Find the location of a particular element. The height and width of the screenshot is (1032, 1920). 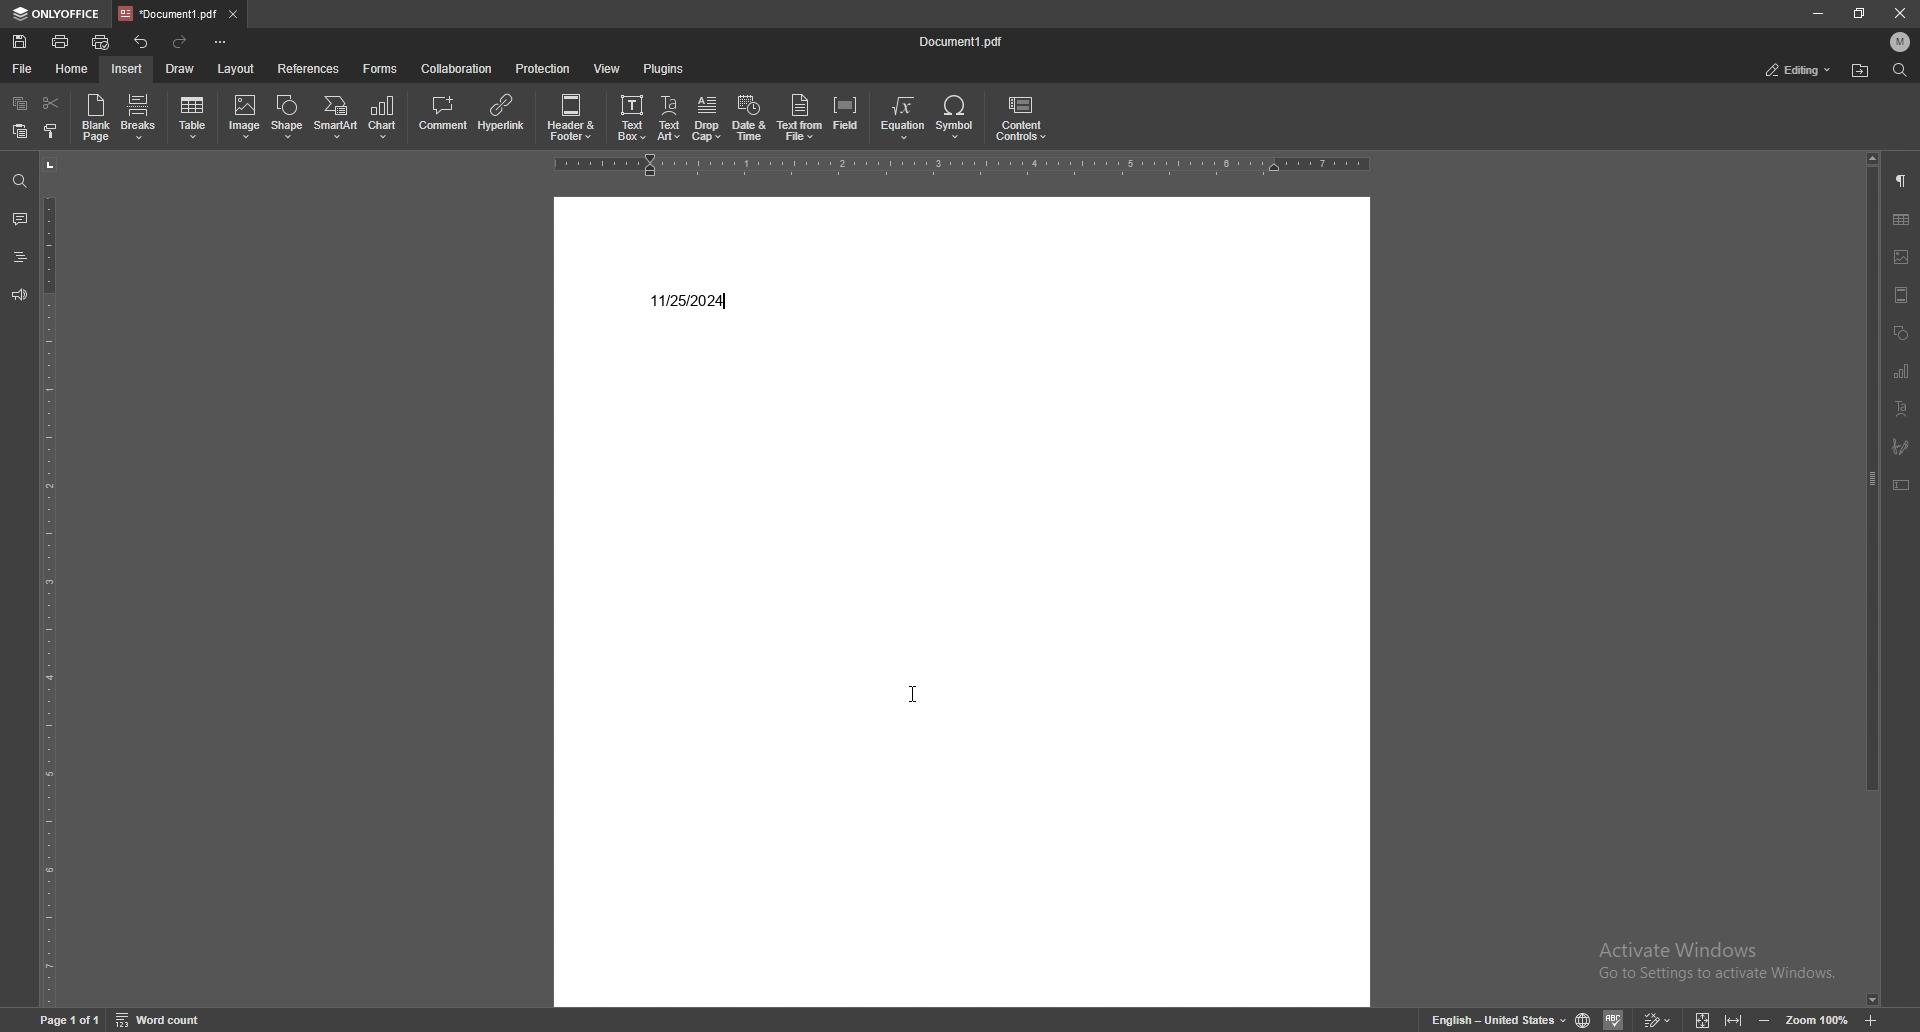

paintbrush is located at coordinates (1904, 445).